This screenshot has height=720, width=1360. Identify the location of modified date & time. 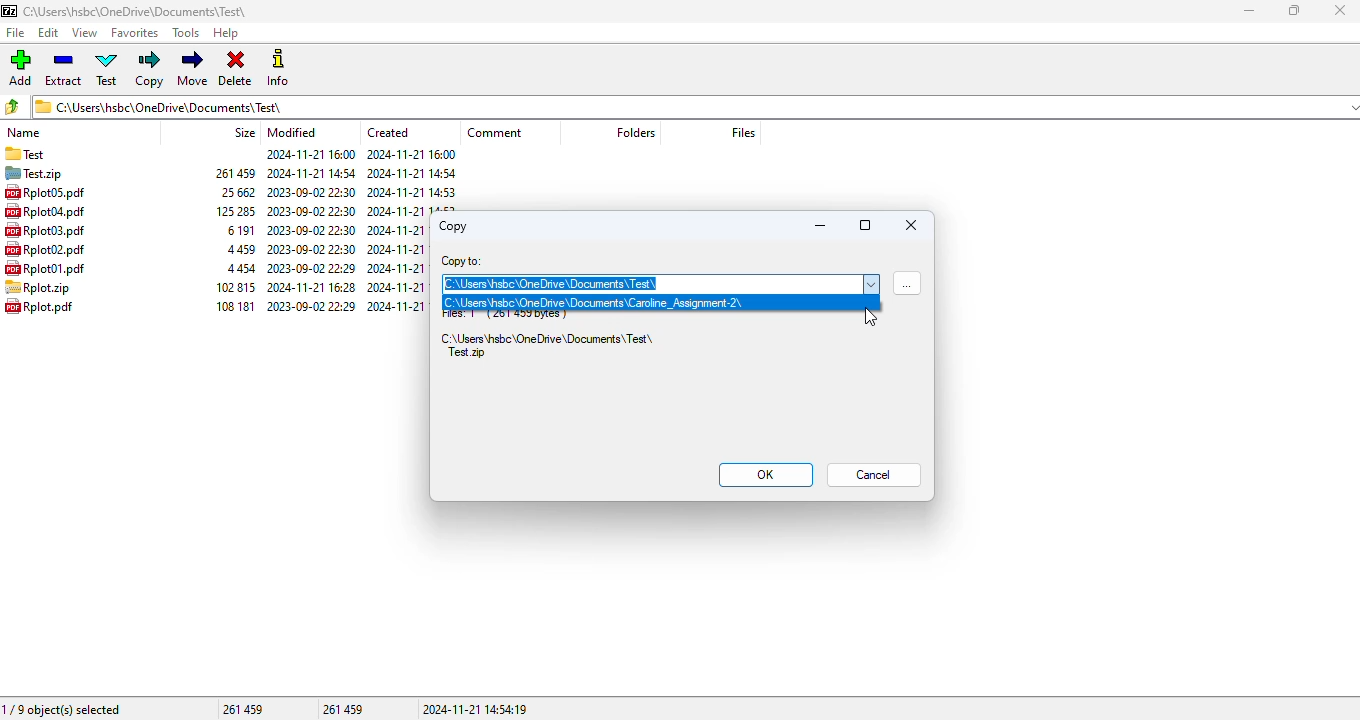
(310, 173).